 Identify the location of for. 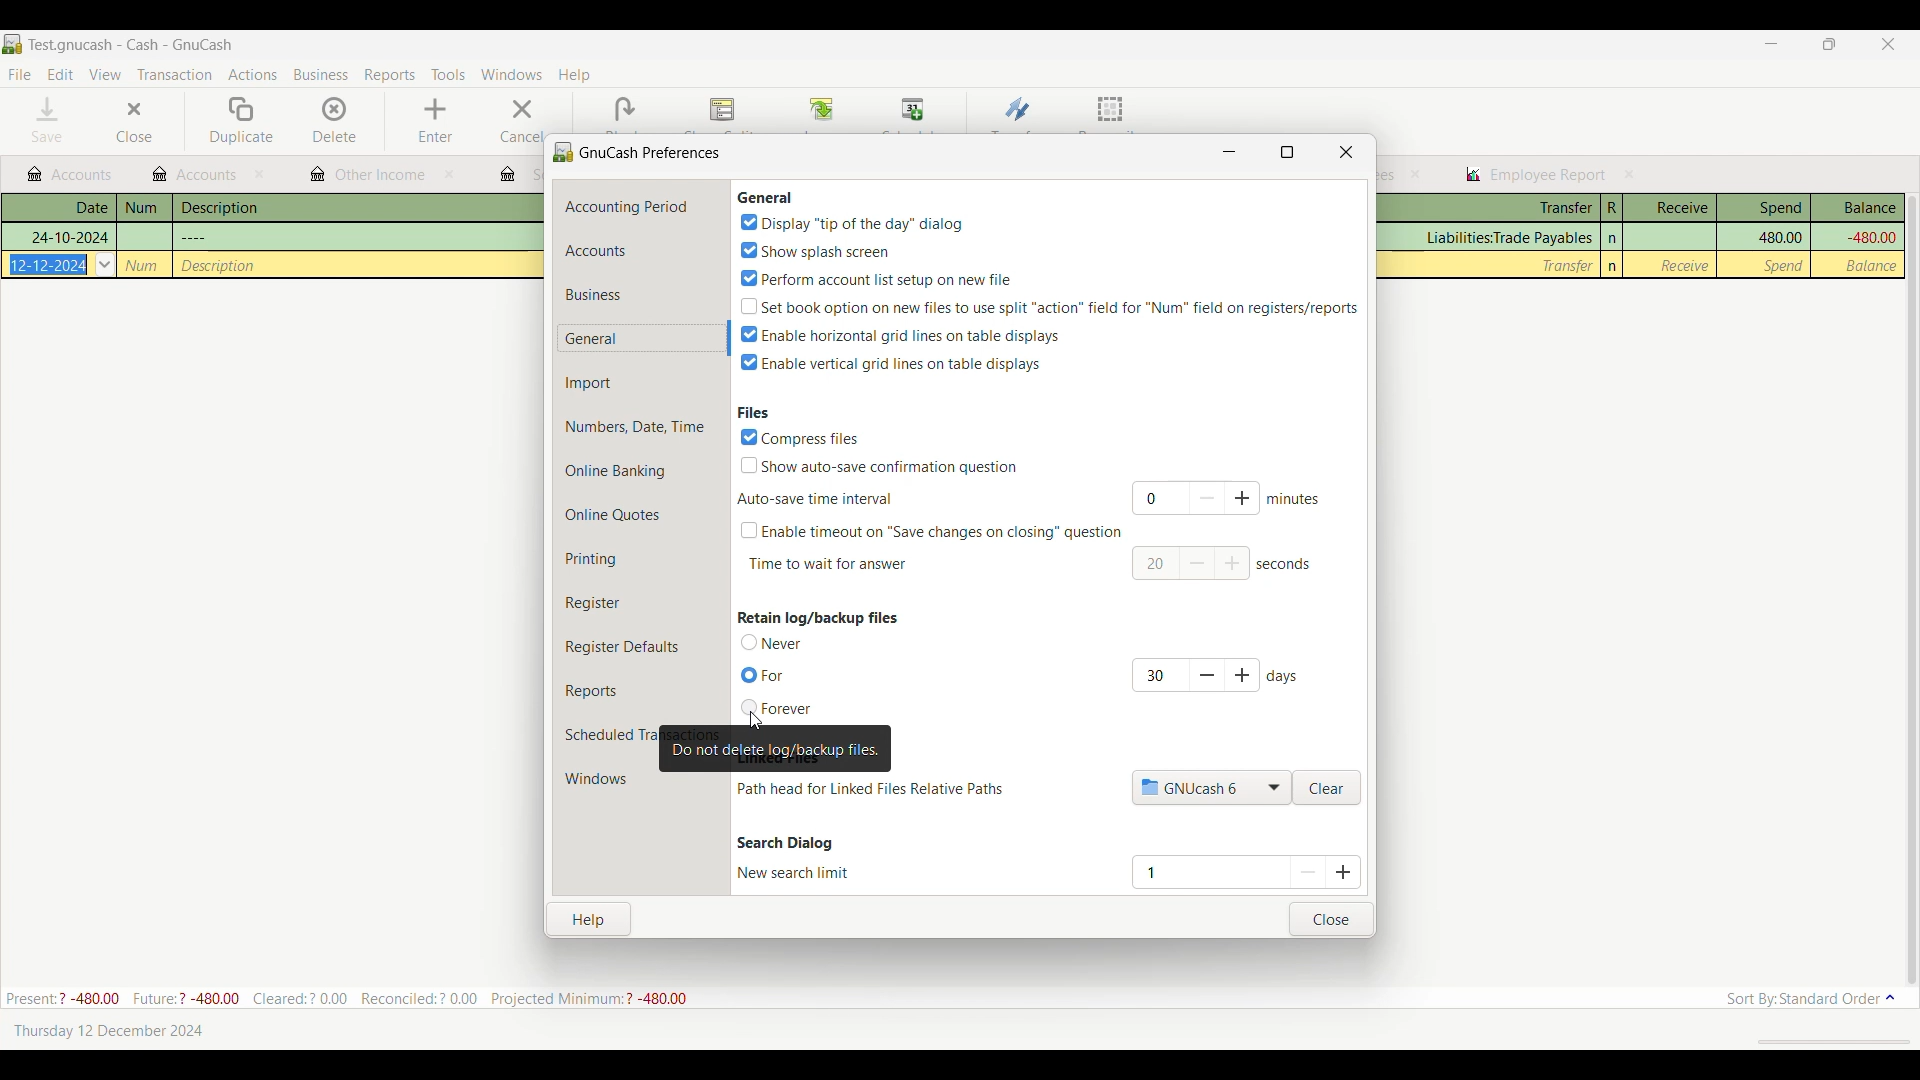
(766, 676).